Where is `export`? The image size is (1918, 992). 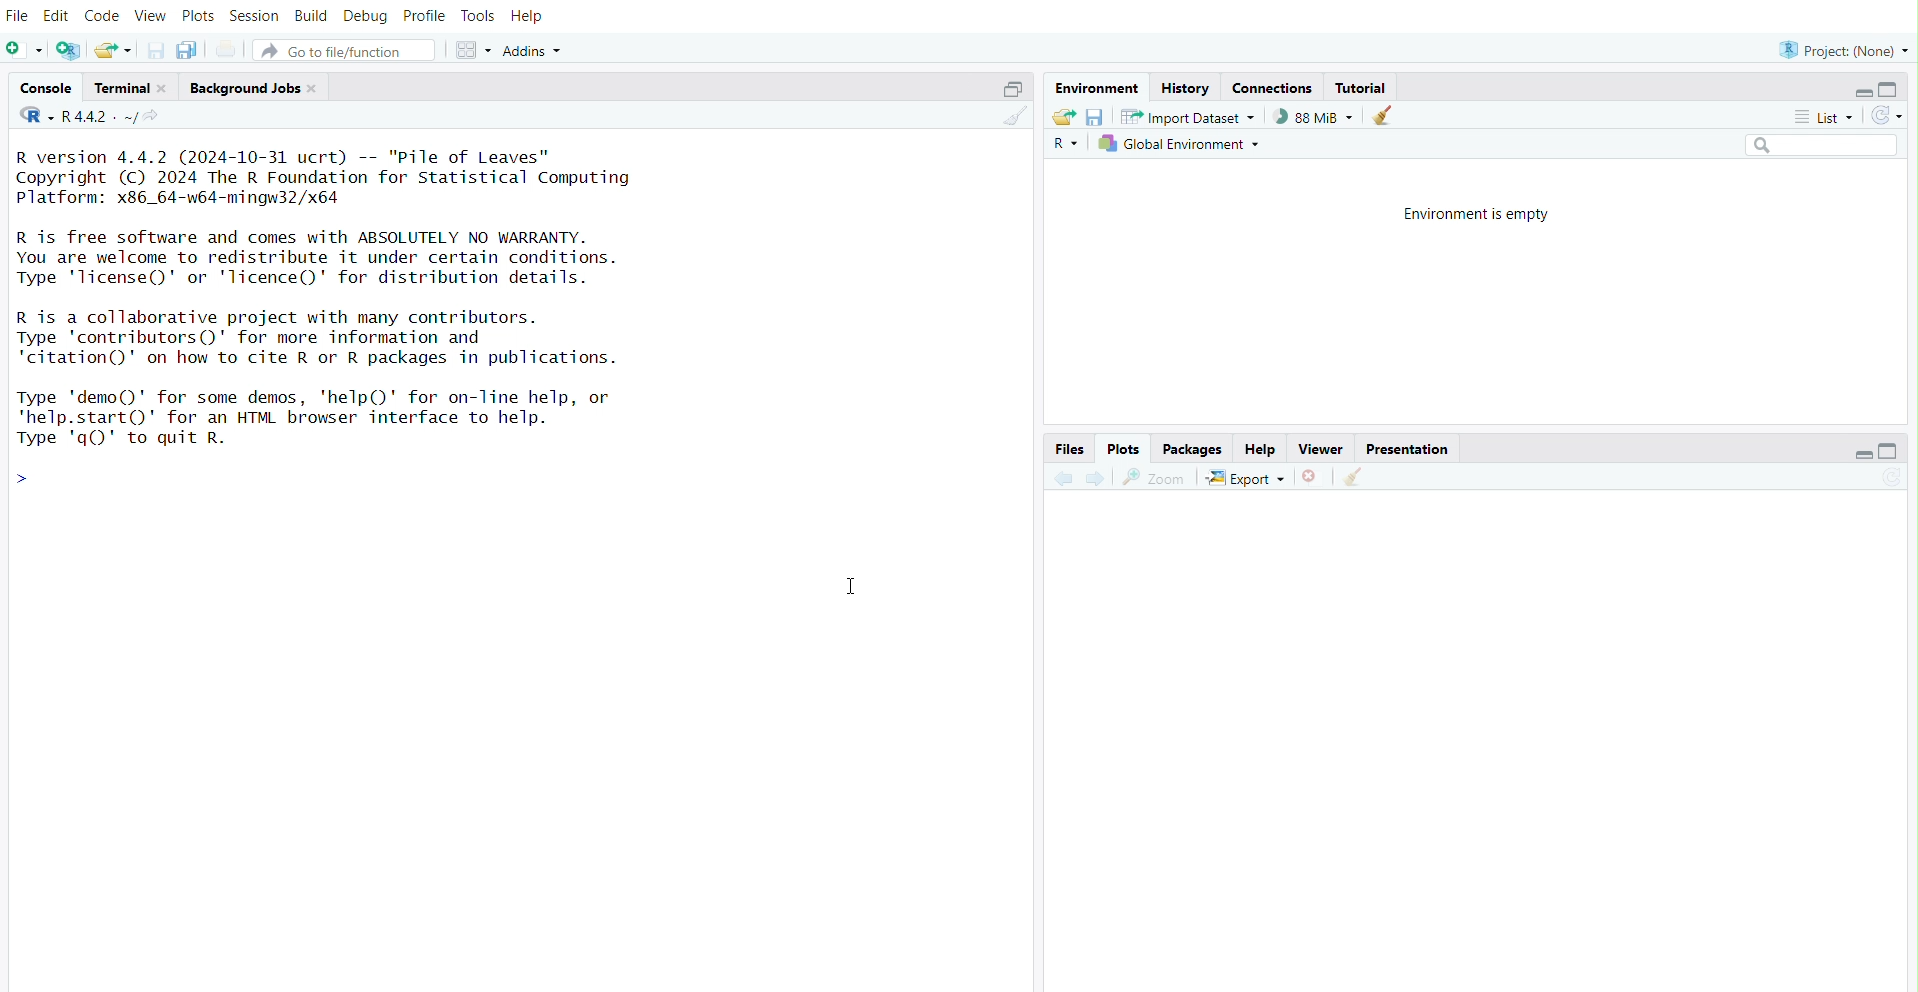 export is located at coordinates (1246, 478).